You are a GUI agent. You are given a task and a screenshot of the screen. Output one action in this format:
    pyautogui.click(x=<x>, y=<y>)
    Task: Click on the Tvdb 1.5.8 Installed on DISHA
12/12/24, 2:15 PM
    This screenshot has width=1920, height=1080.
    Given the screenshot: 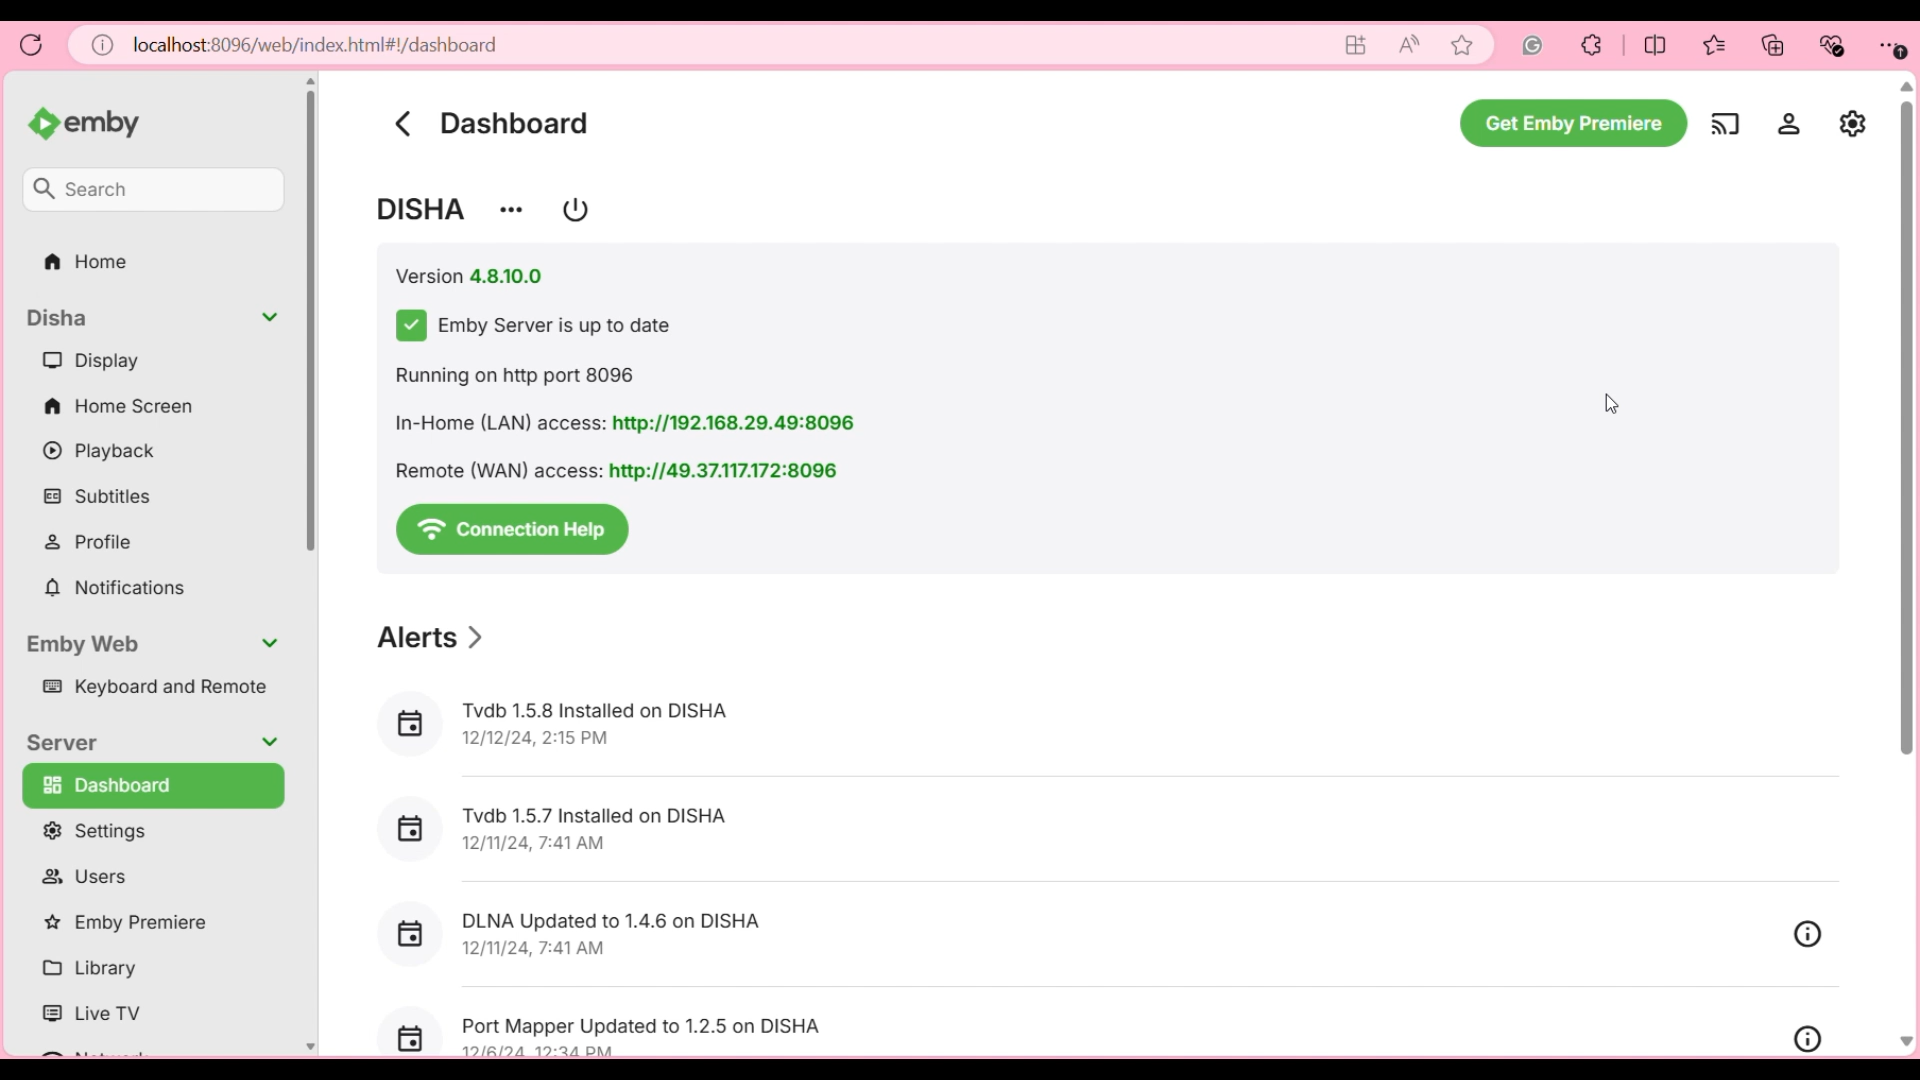 What is the action you would take?
    pyautogui.click(x=597, y=725)
    